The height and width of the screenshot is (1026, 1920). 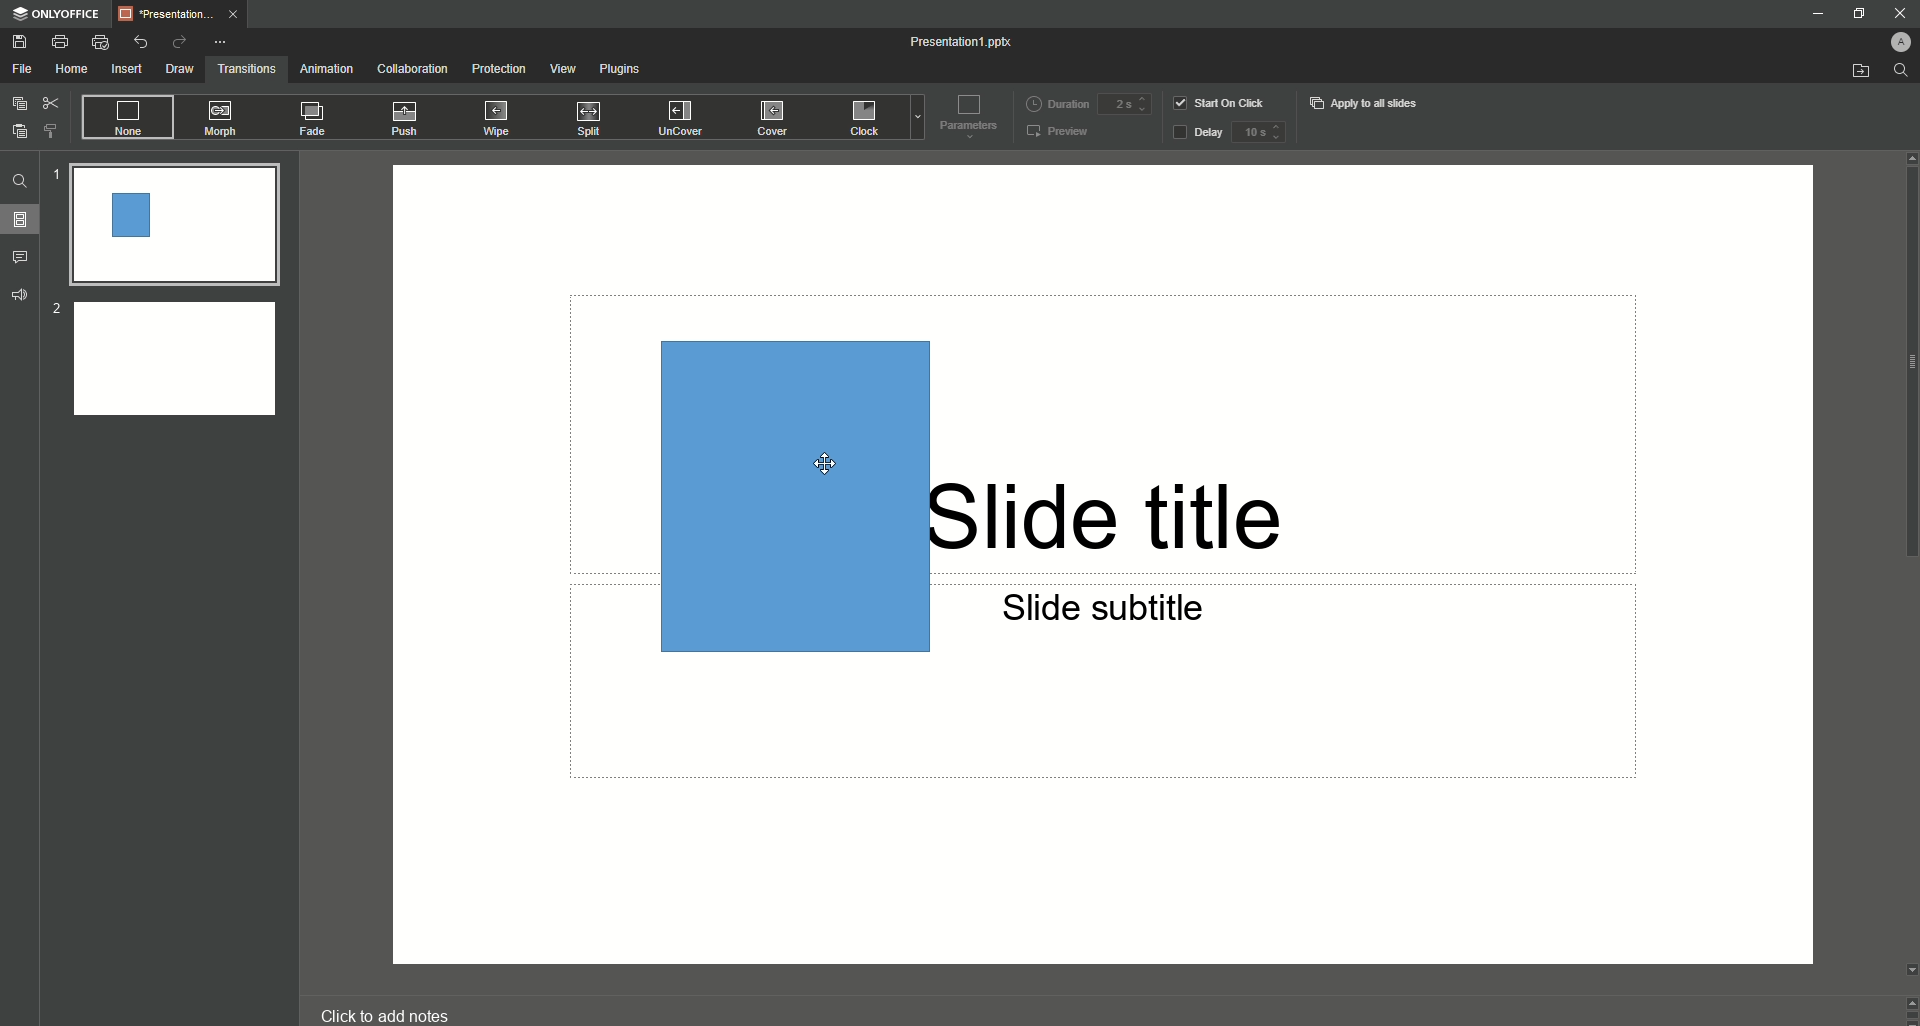 What do you see at coordinates (562, 69) in the screenshot?
I see `View` at bounding box center [562, 69].